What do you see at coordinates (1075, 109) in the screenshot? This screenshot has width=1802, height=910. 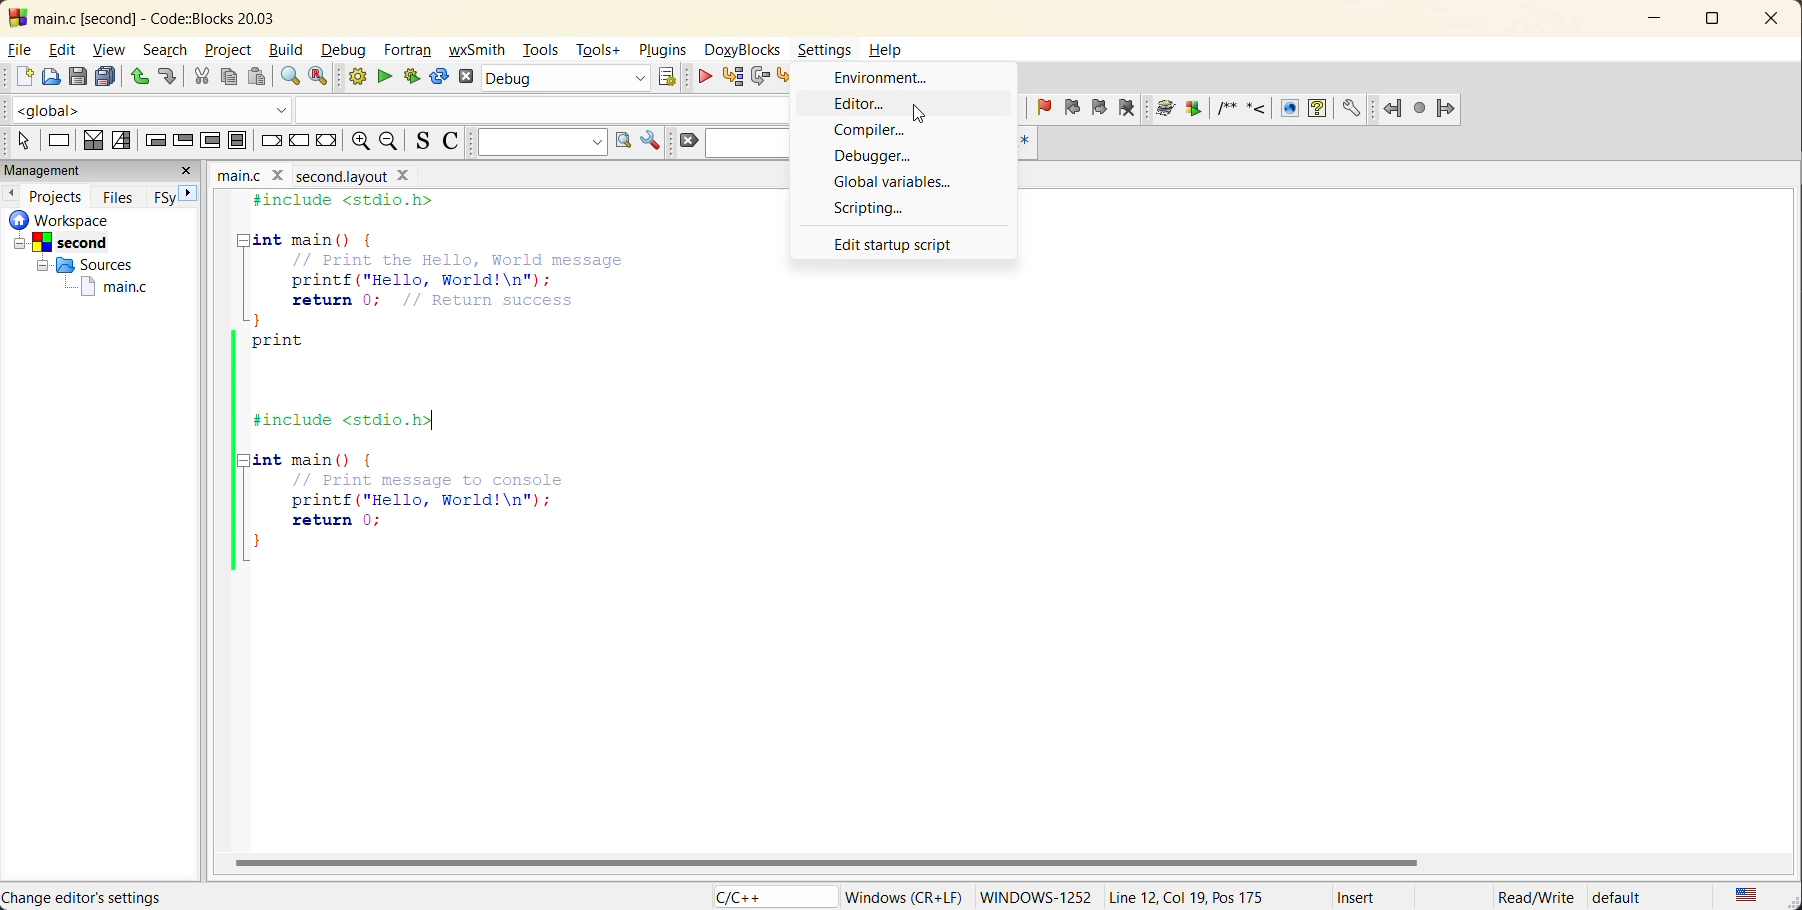 I see `previous bookmark` at bounding box center [1075, 109].